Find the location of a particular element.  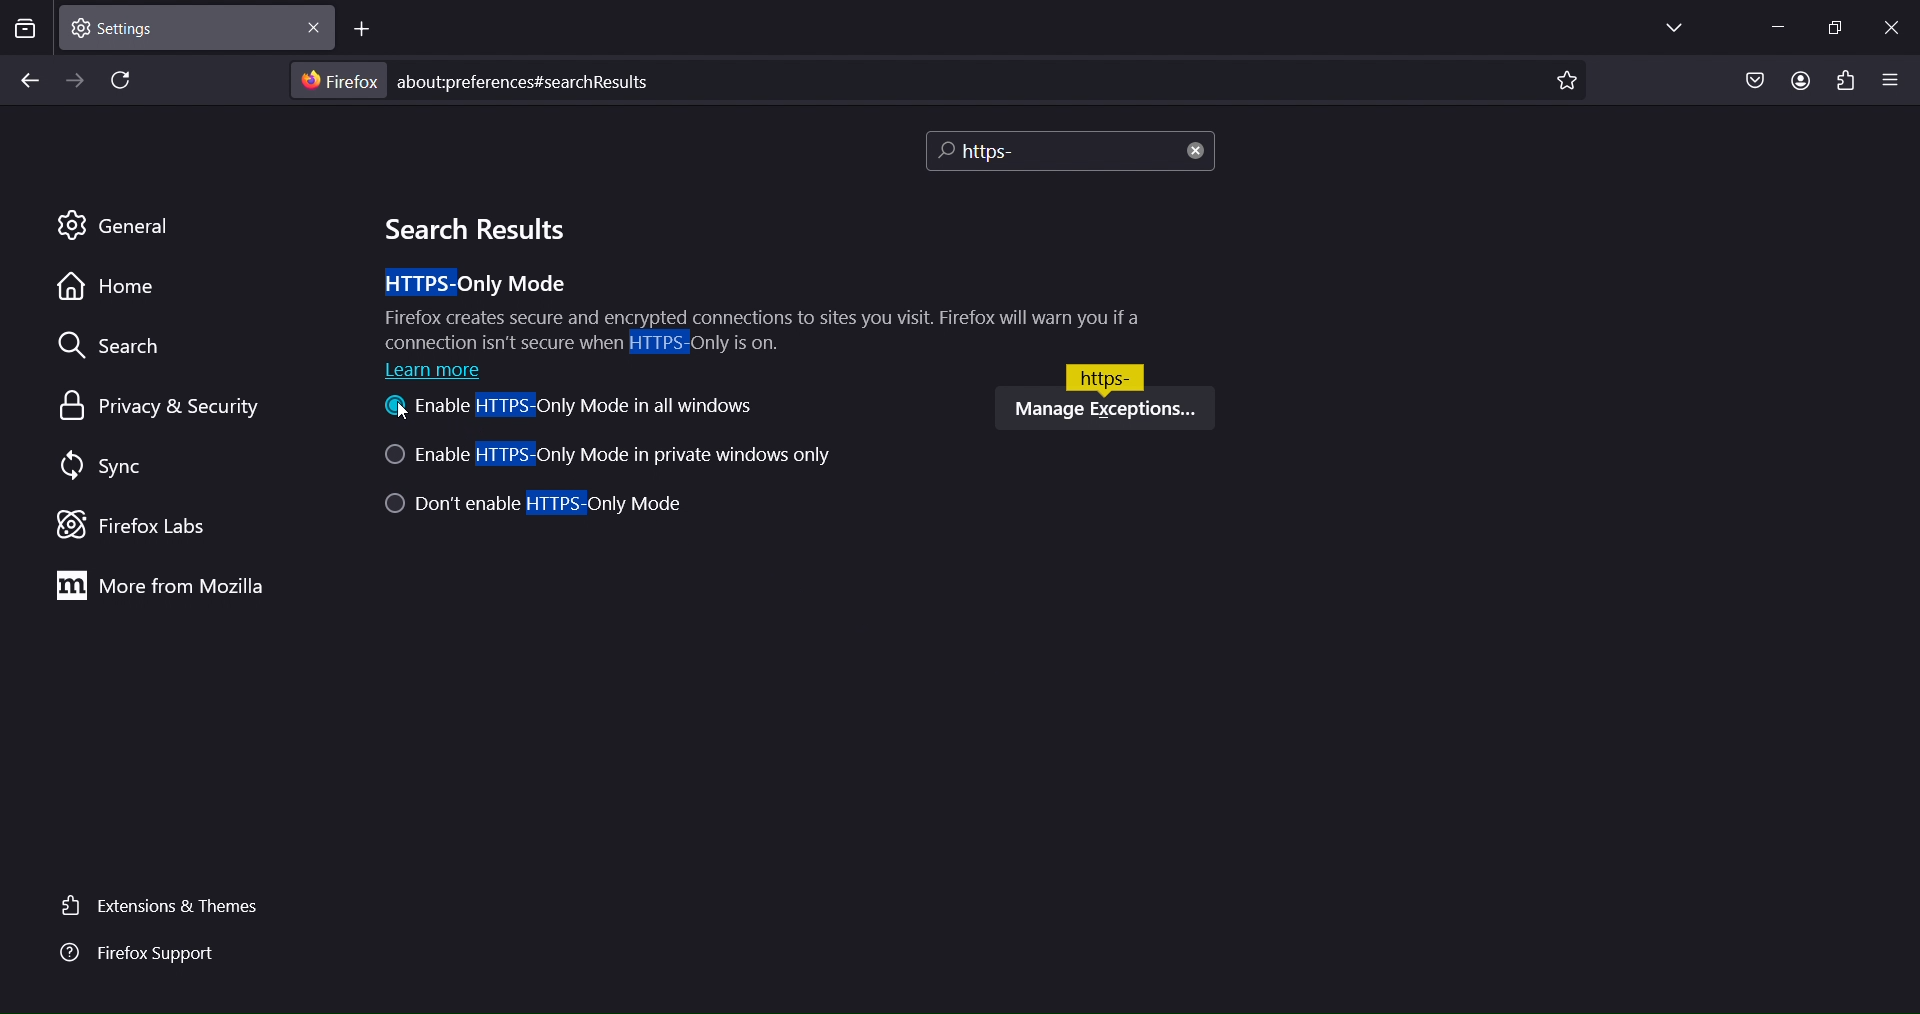

new tab is located at coordinates (366, 29).